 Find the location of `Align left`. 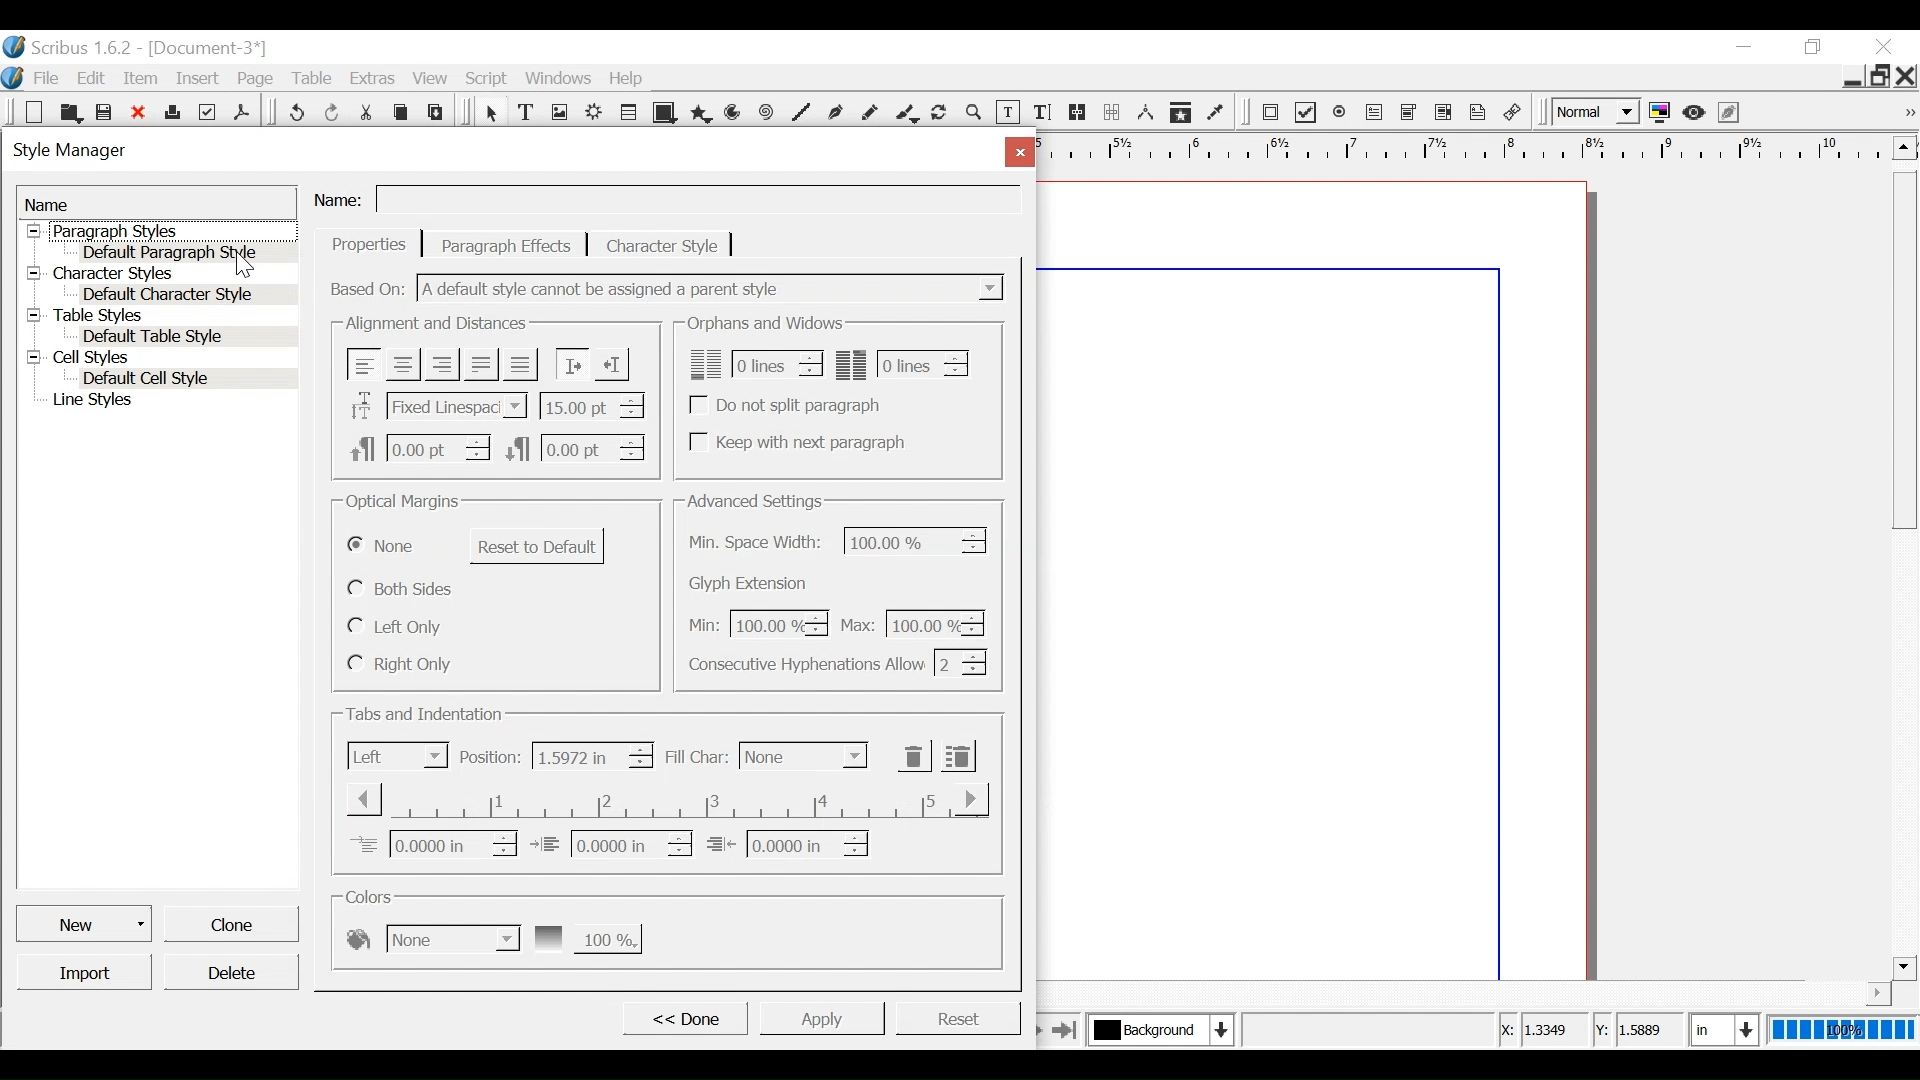

Align left is located at coordinates (365, 364).